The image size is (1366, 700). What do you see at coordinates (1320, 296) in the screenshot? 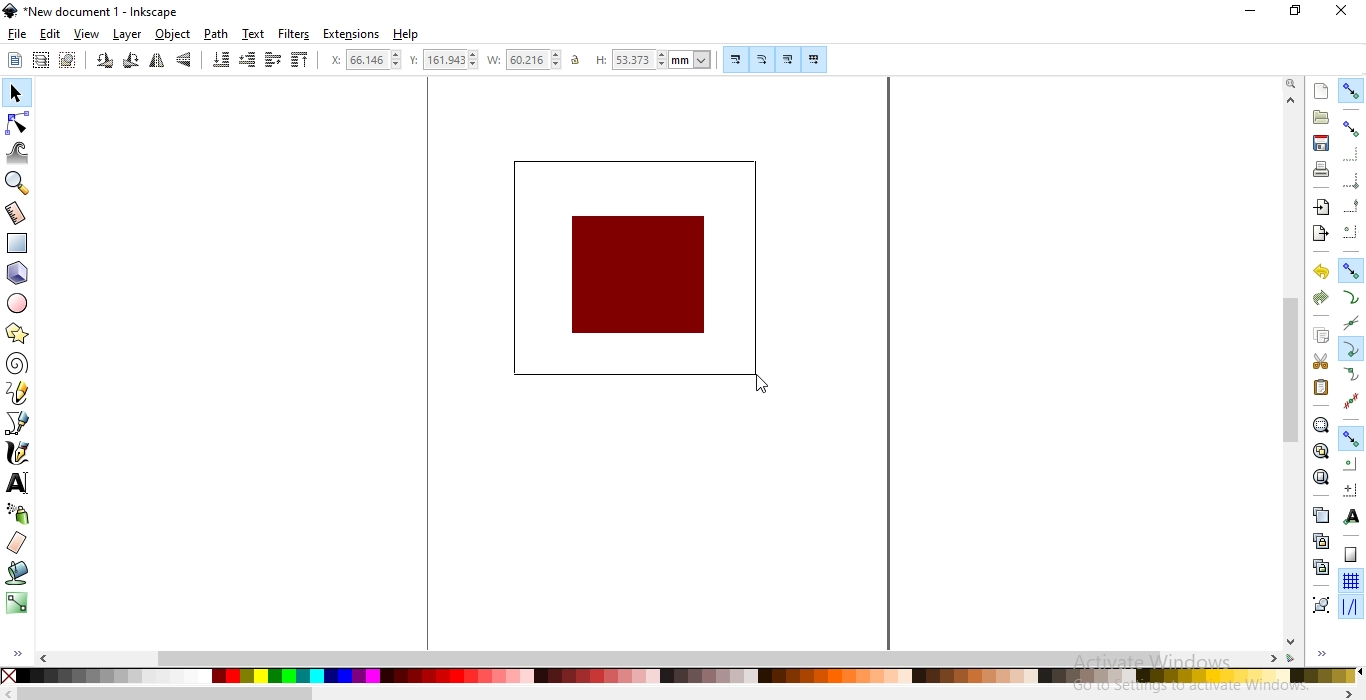
I see `redo an action` at bounding box center [1320, 296].